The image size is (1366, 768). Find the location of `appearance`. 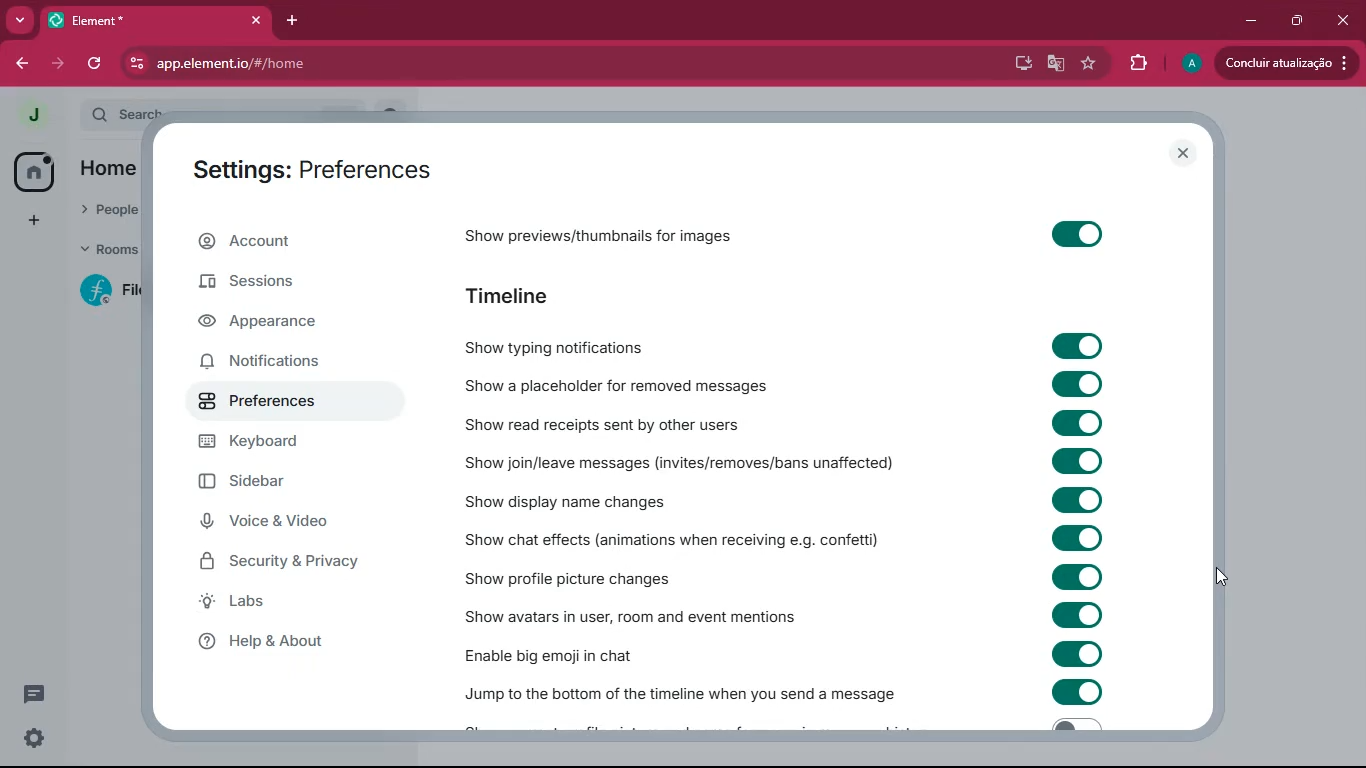

appearance is located at coordinates (283, 324).